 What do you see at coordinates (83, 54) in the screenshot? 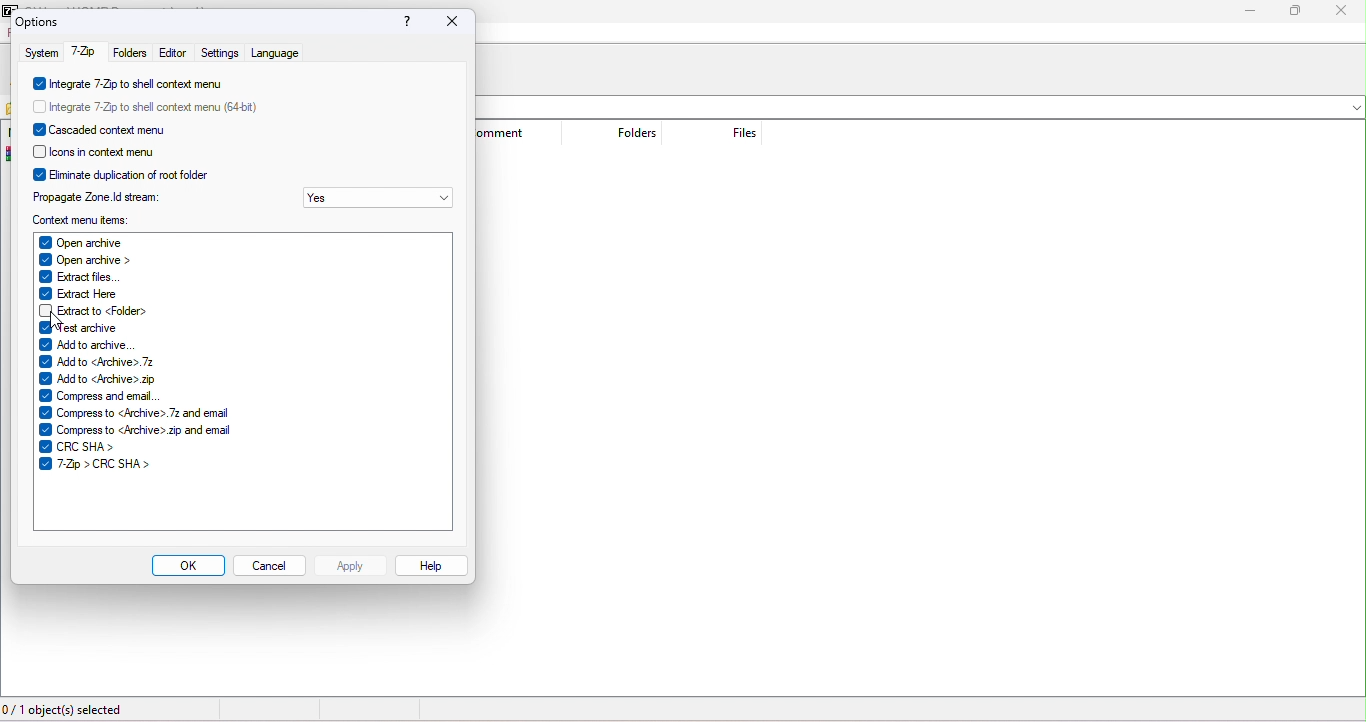
I see `7 zip` at bounding box center [83, 54].